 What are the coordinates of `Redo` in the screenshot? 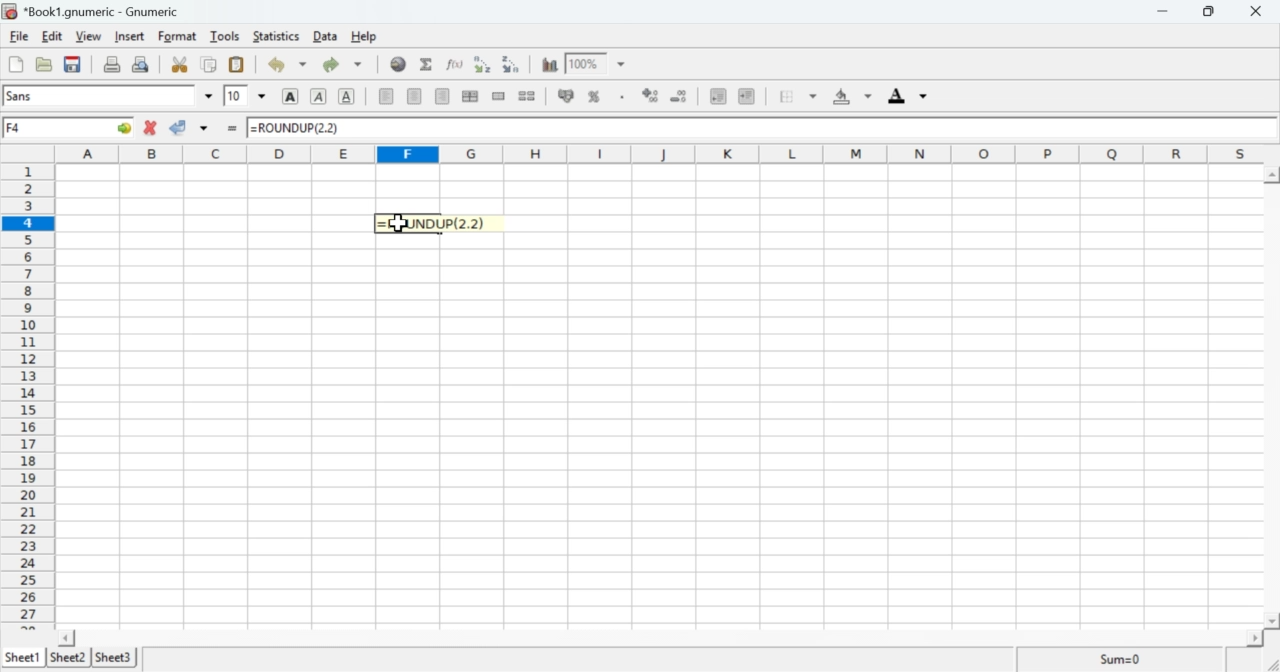 It's located at (341, 66).